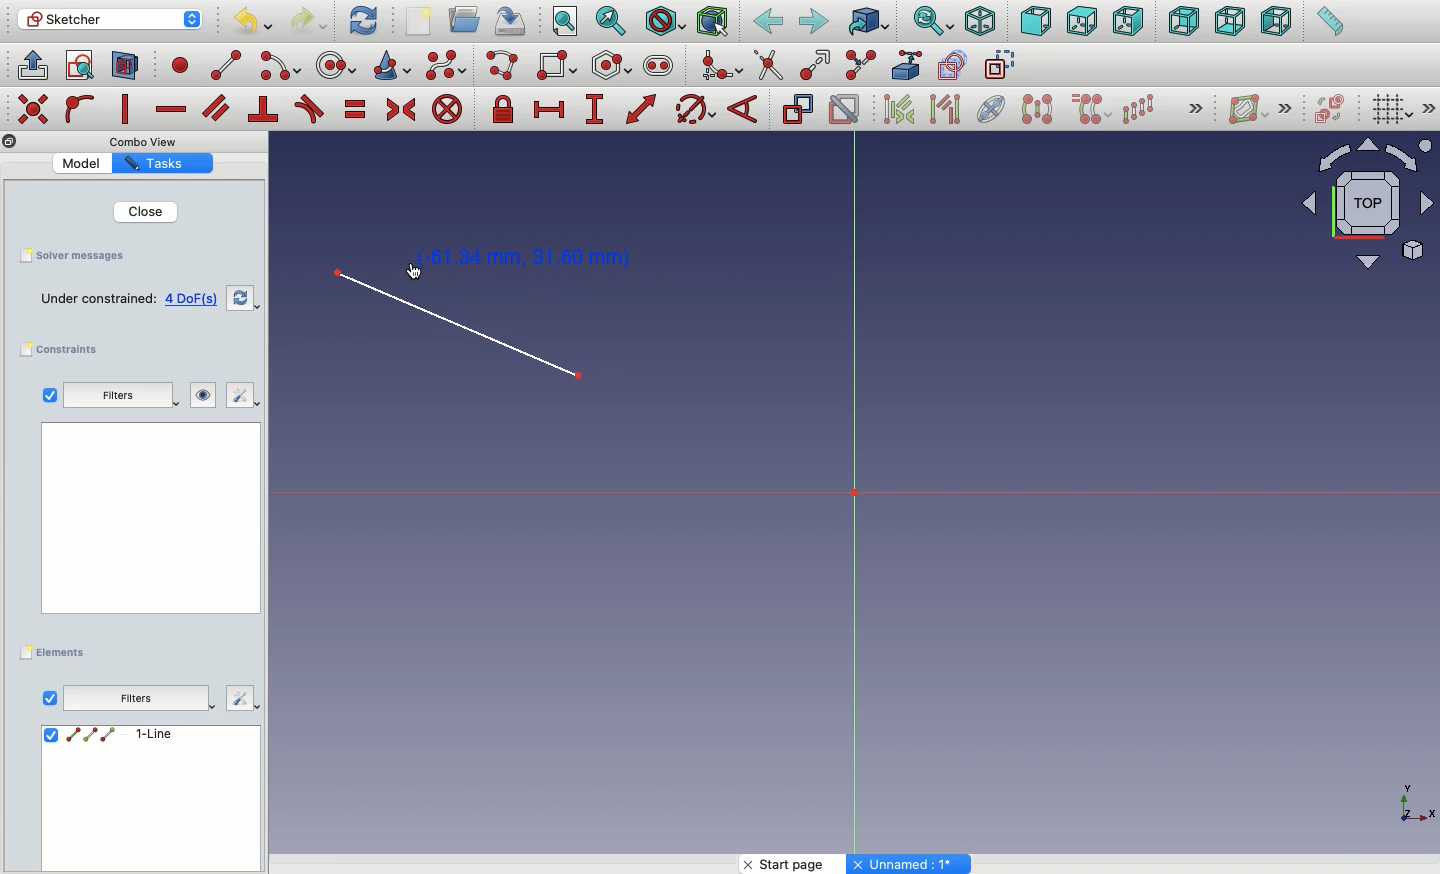 This screenshot has height=874, width=1440. Describe the element at coordinates (506, 66) in the screenshot. I see `Polyline` at that location.